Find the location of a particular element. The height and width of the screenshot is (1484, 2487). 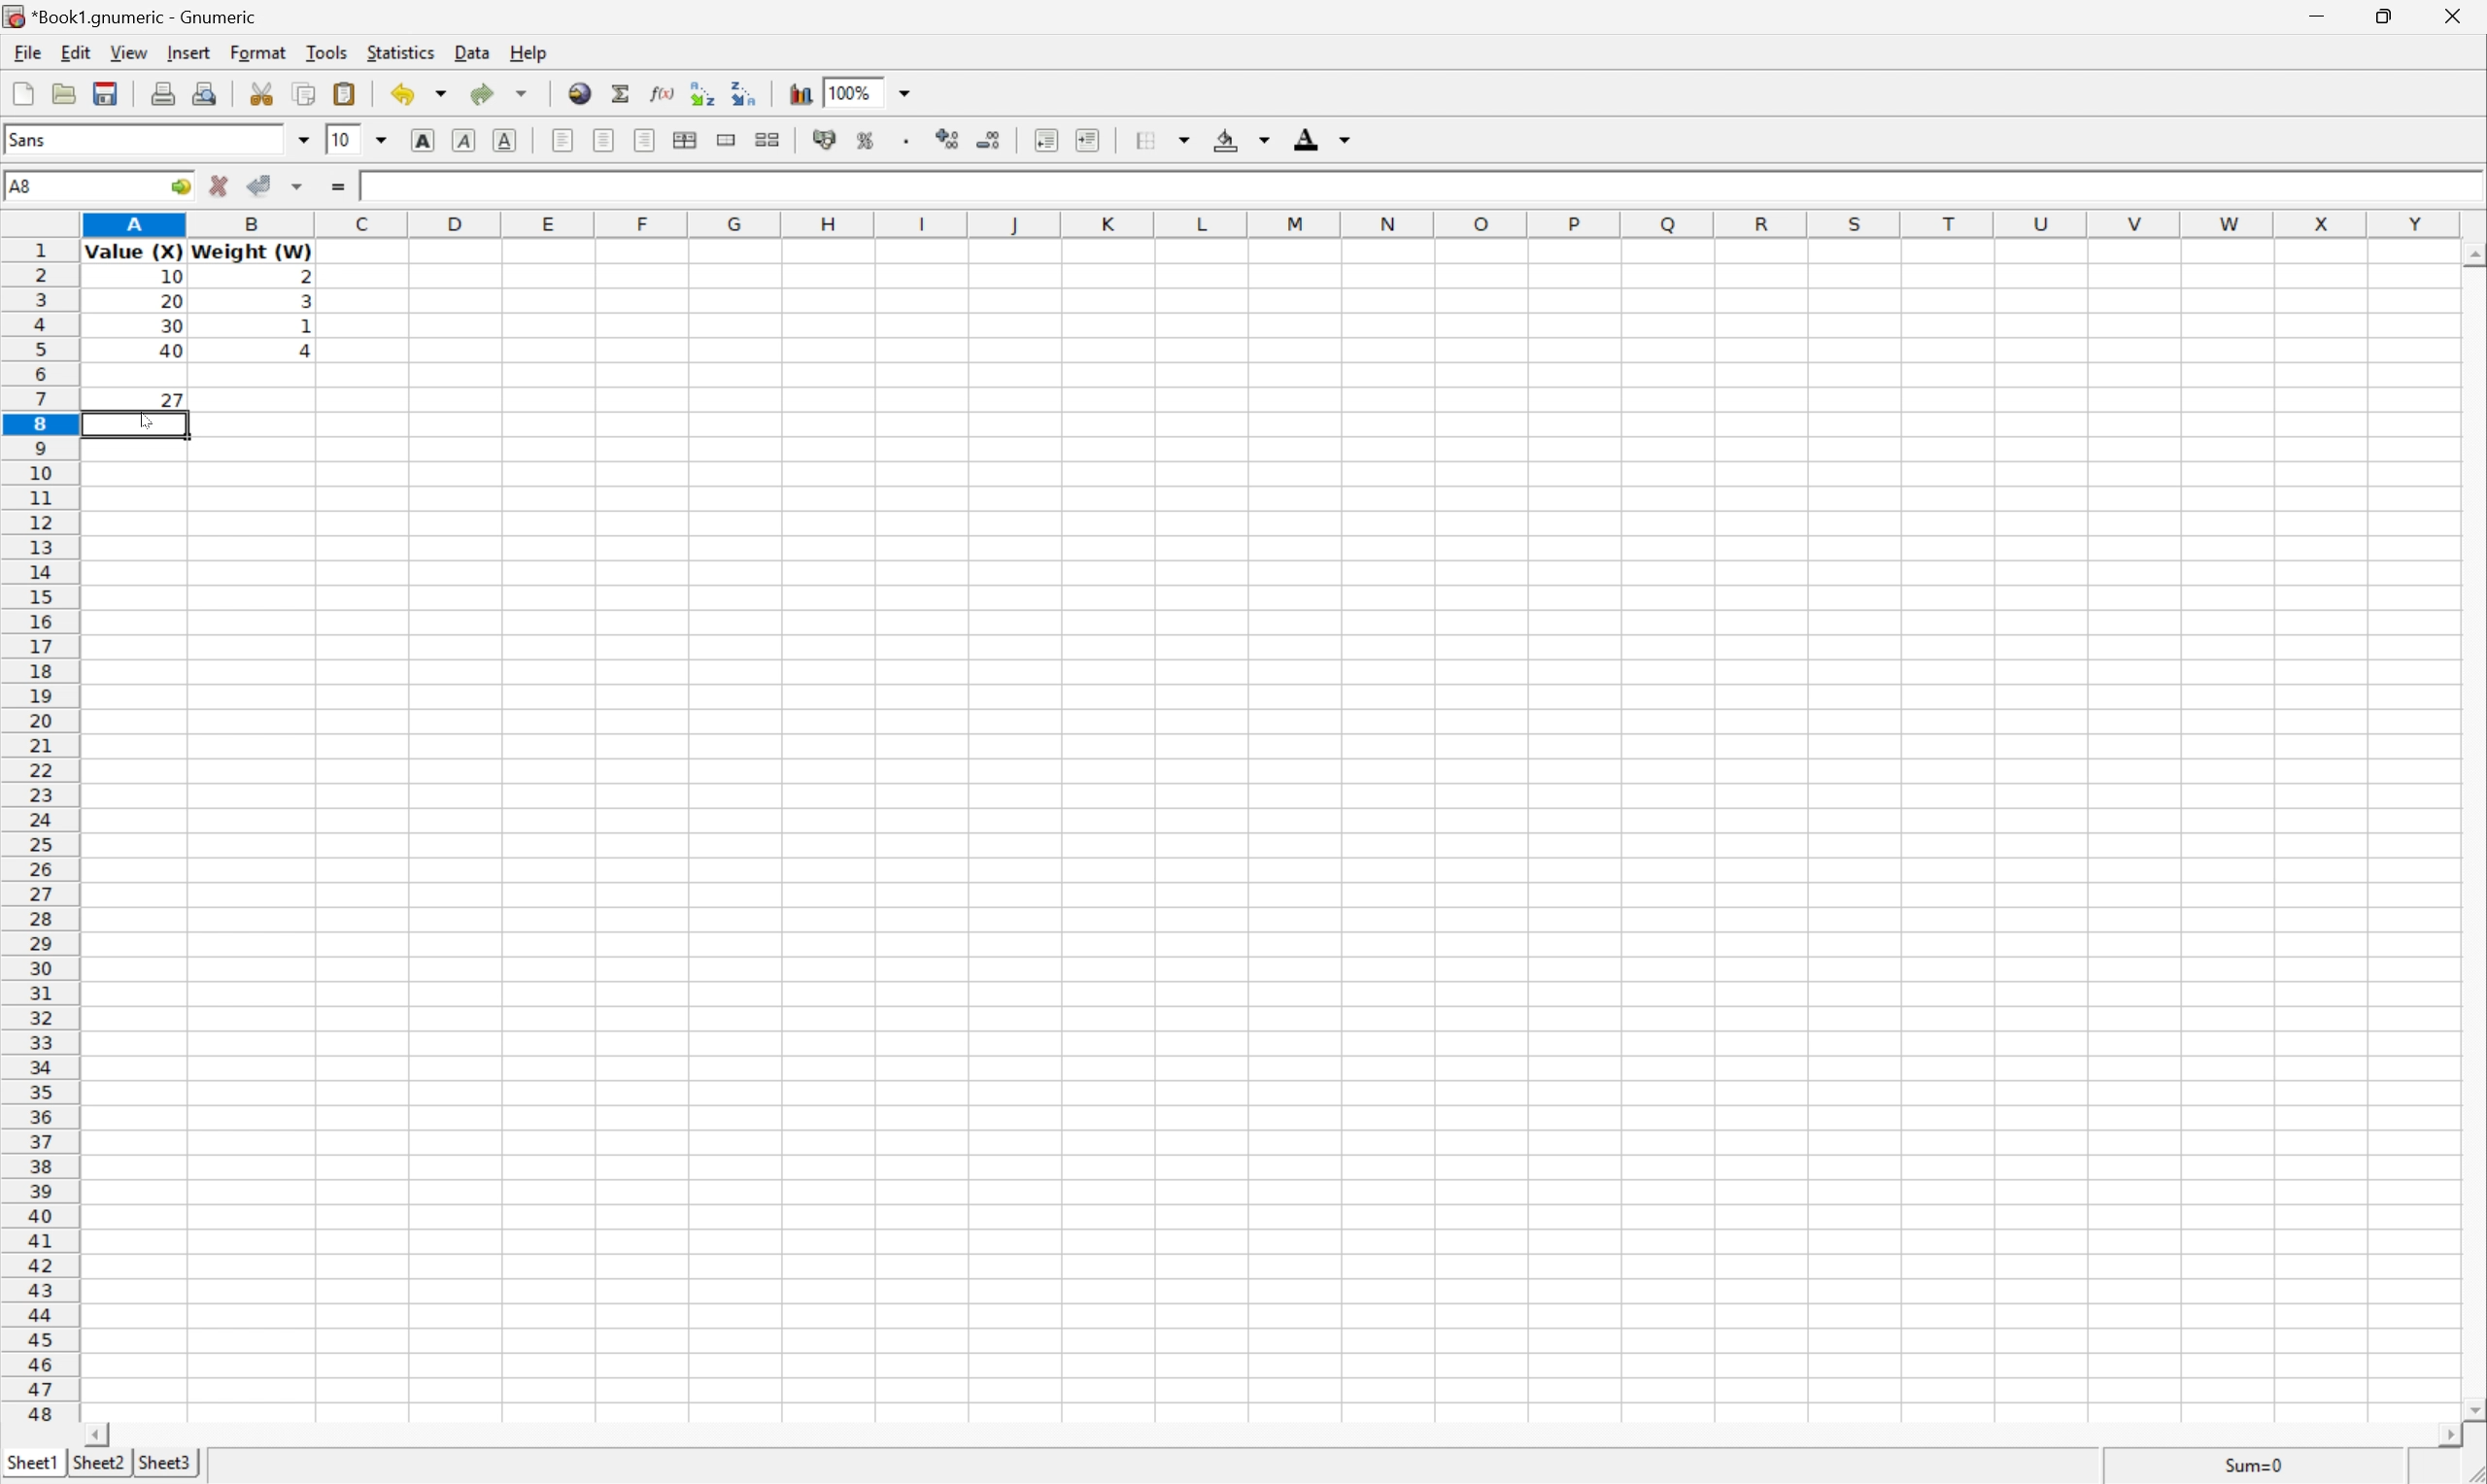

Scroll Right is located at coordinates (2442, 1435).